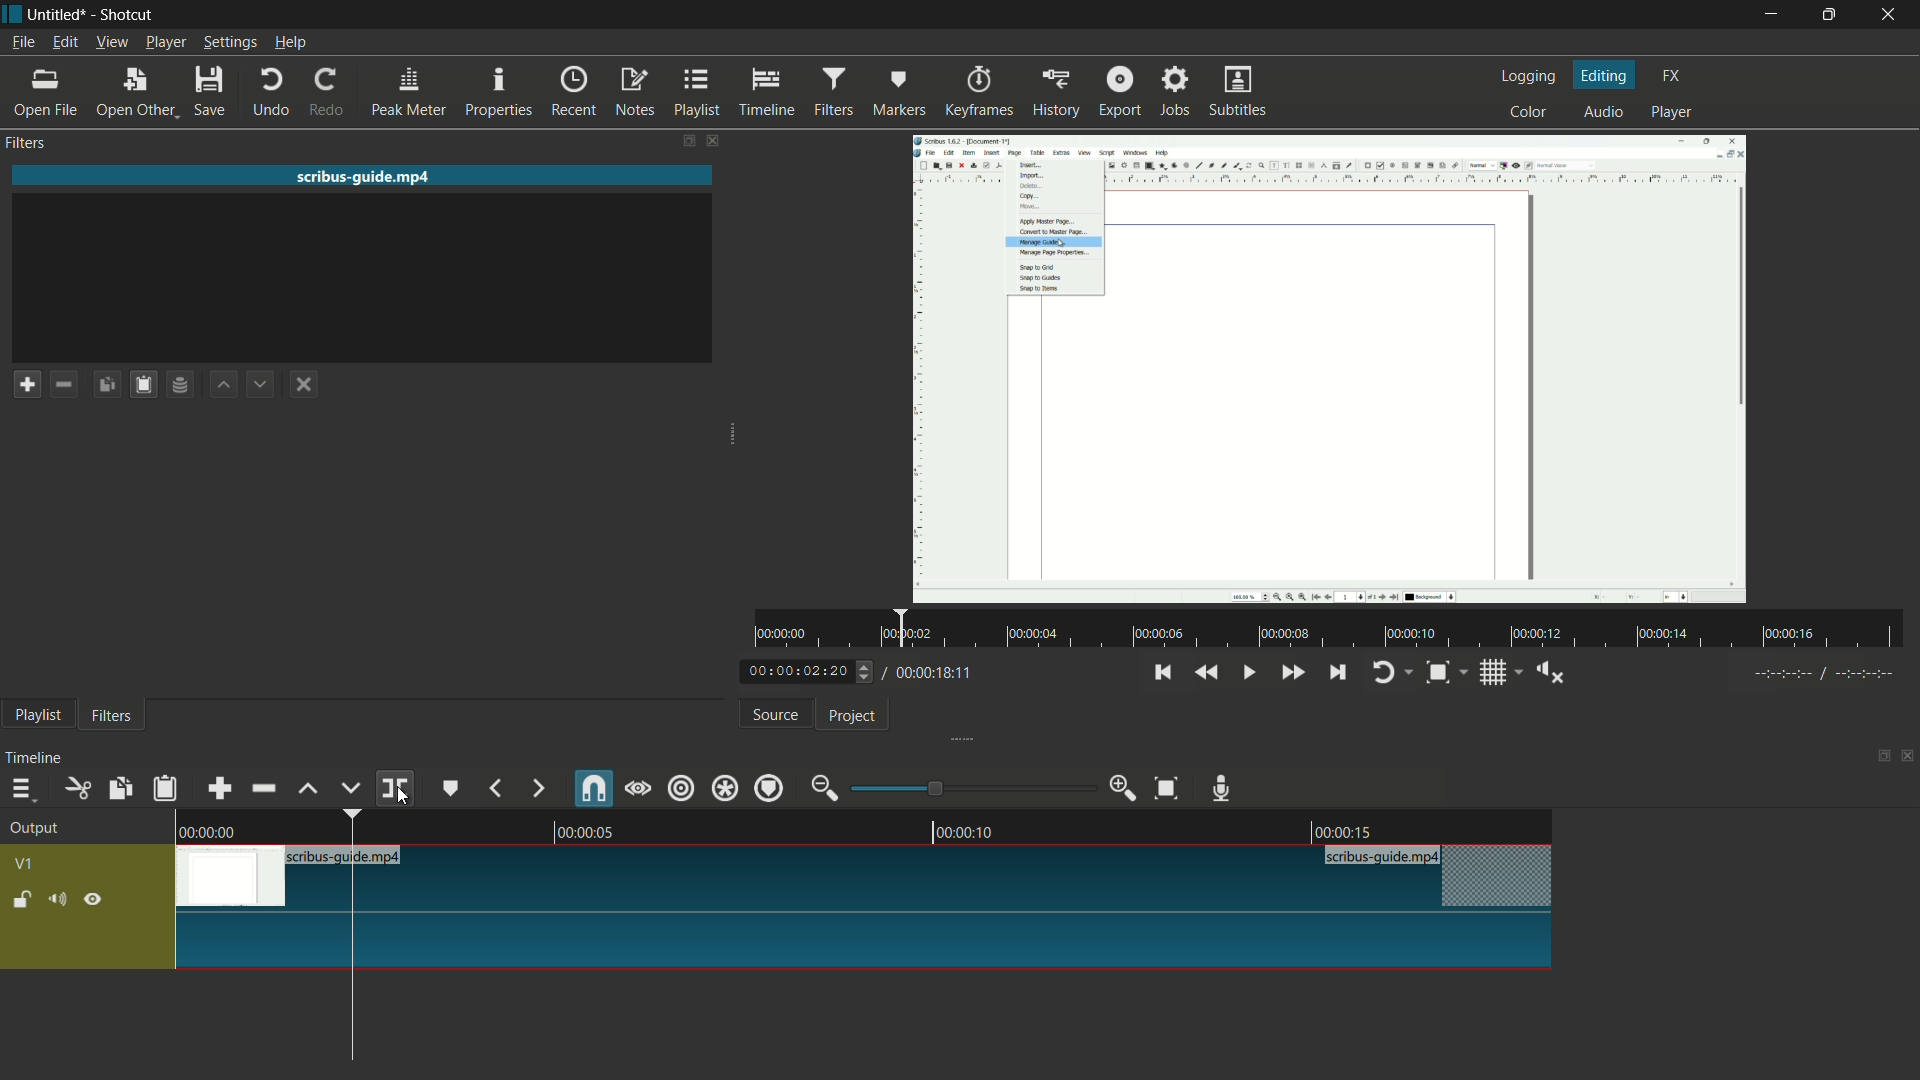  What do you see at coordinates (119, 790) in the screenshot?
I see `copy` at bounding box center [119, 790].